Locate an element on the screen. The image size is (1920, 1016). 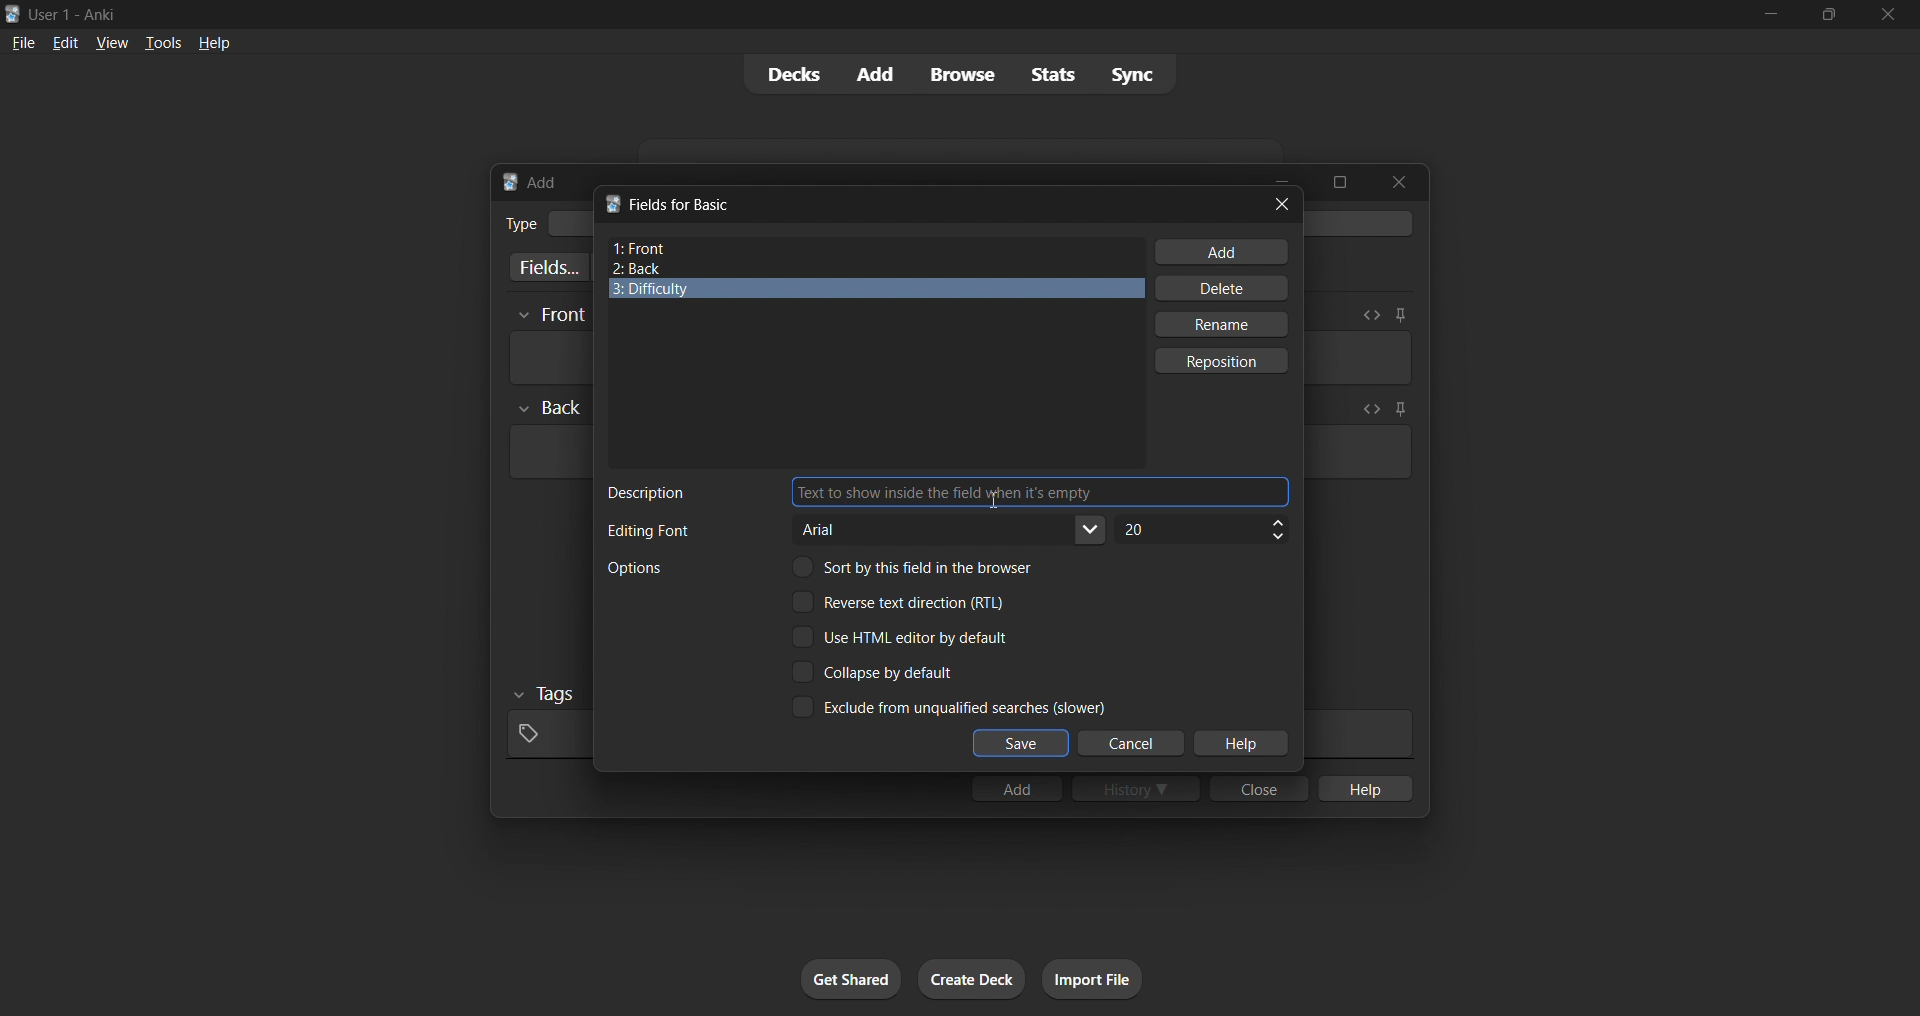
browse is located at coordinates (962, 74).